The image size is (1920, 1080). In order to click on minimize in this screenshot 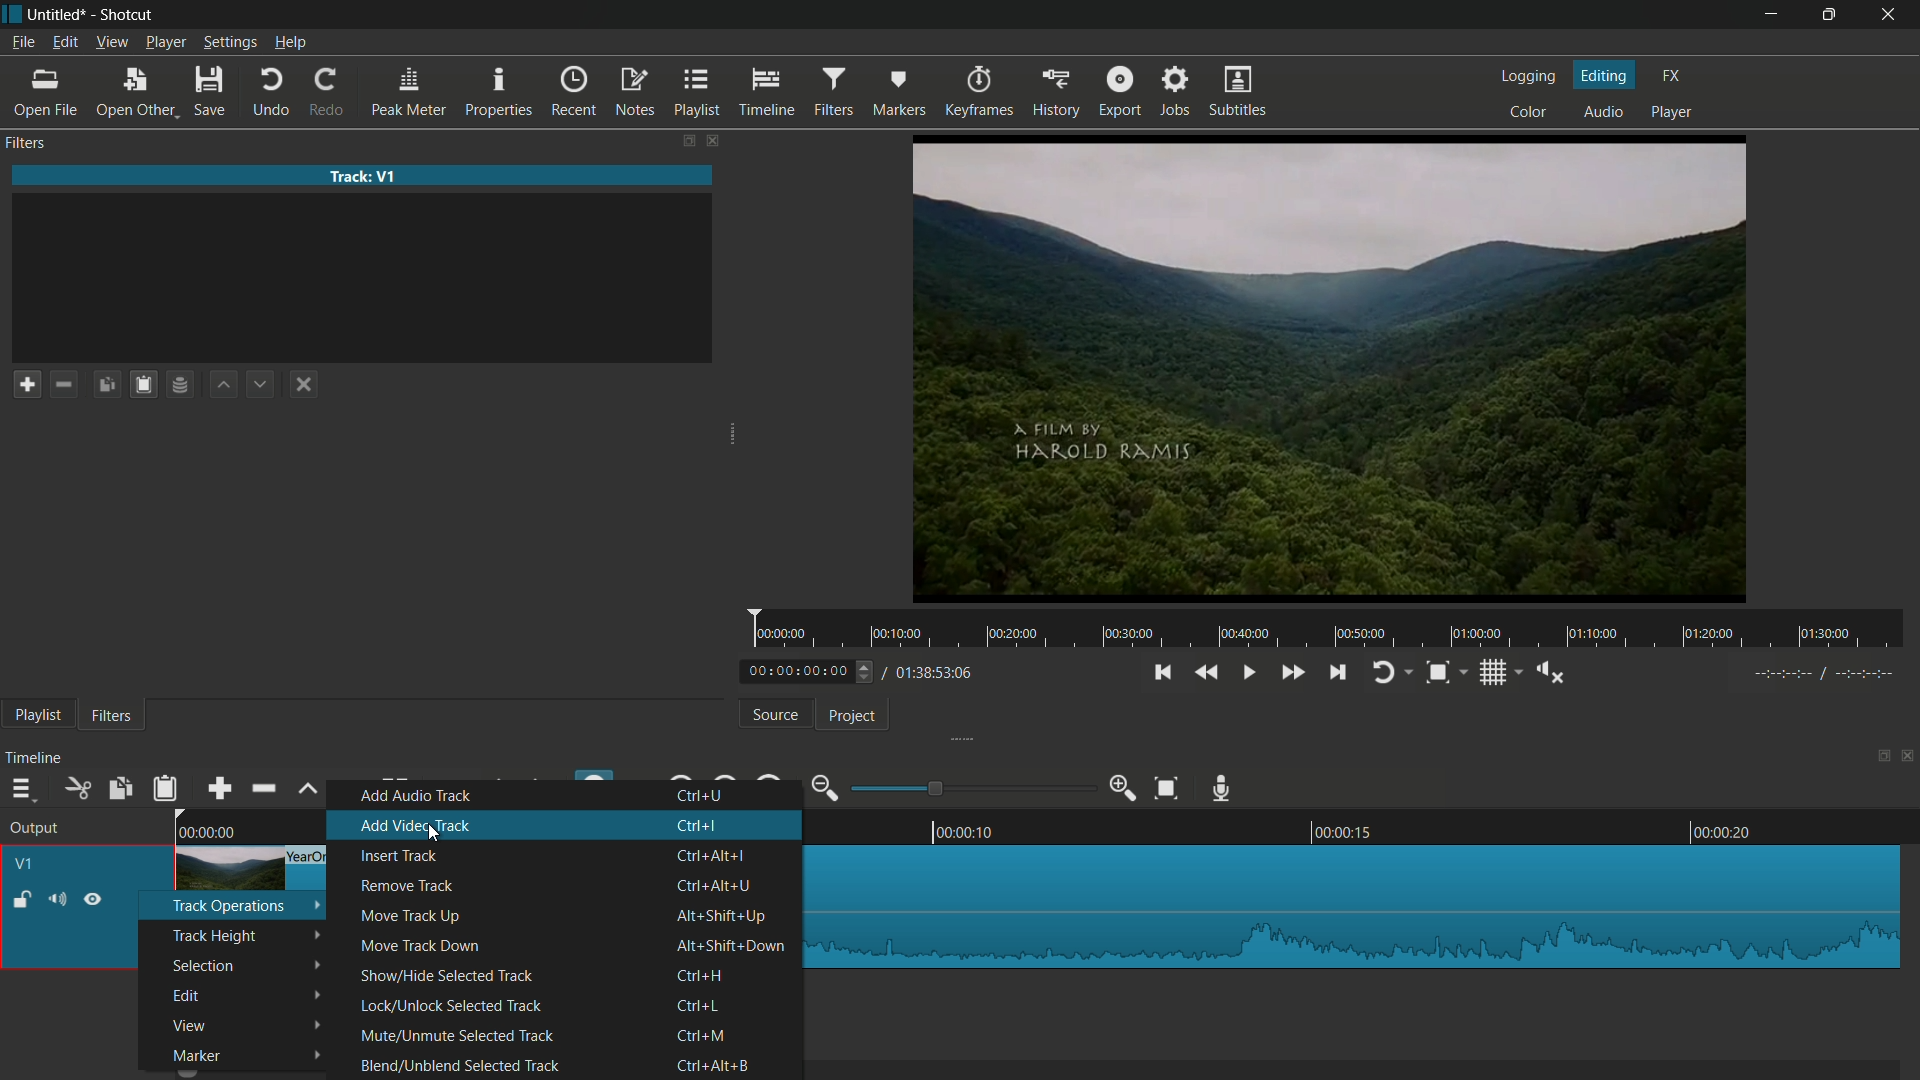, I will do `click(1775, 15)`.